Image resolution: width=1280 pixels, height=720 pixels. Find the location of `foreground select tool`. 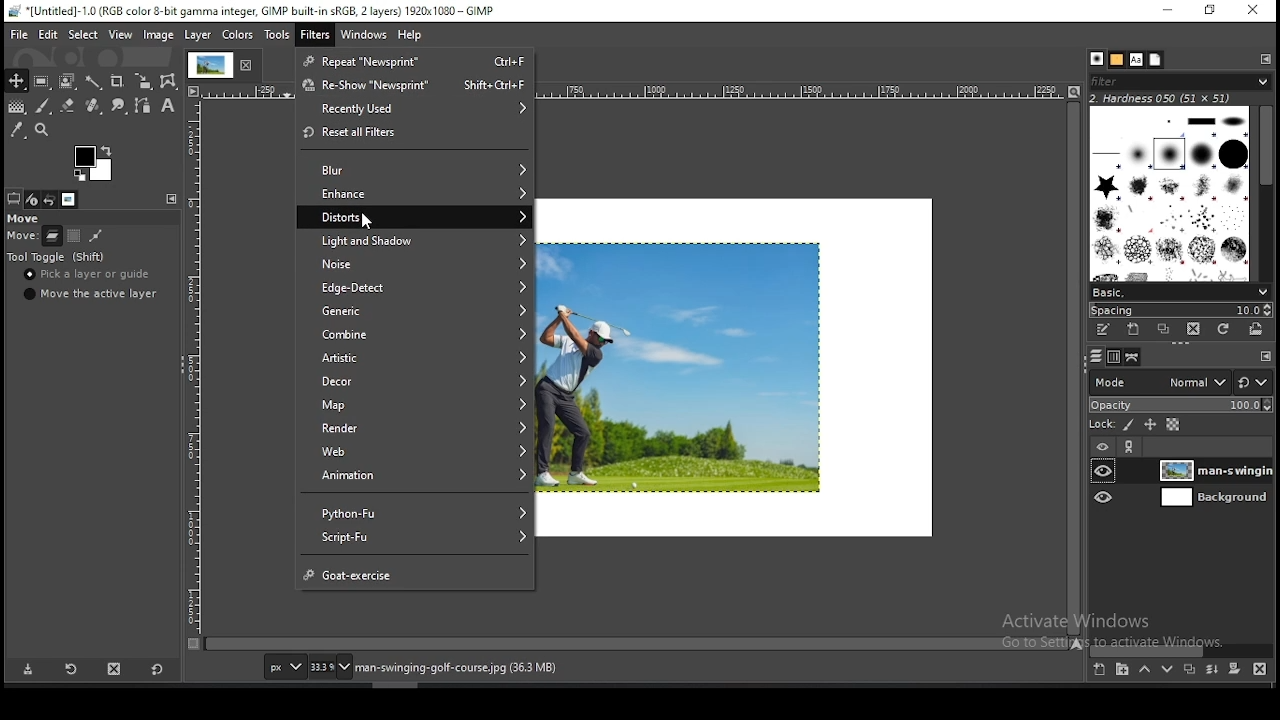

foreground select tool is located at coordinates (66, 82).